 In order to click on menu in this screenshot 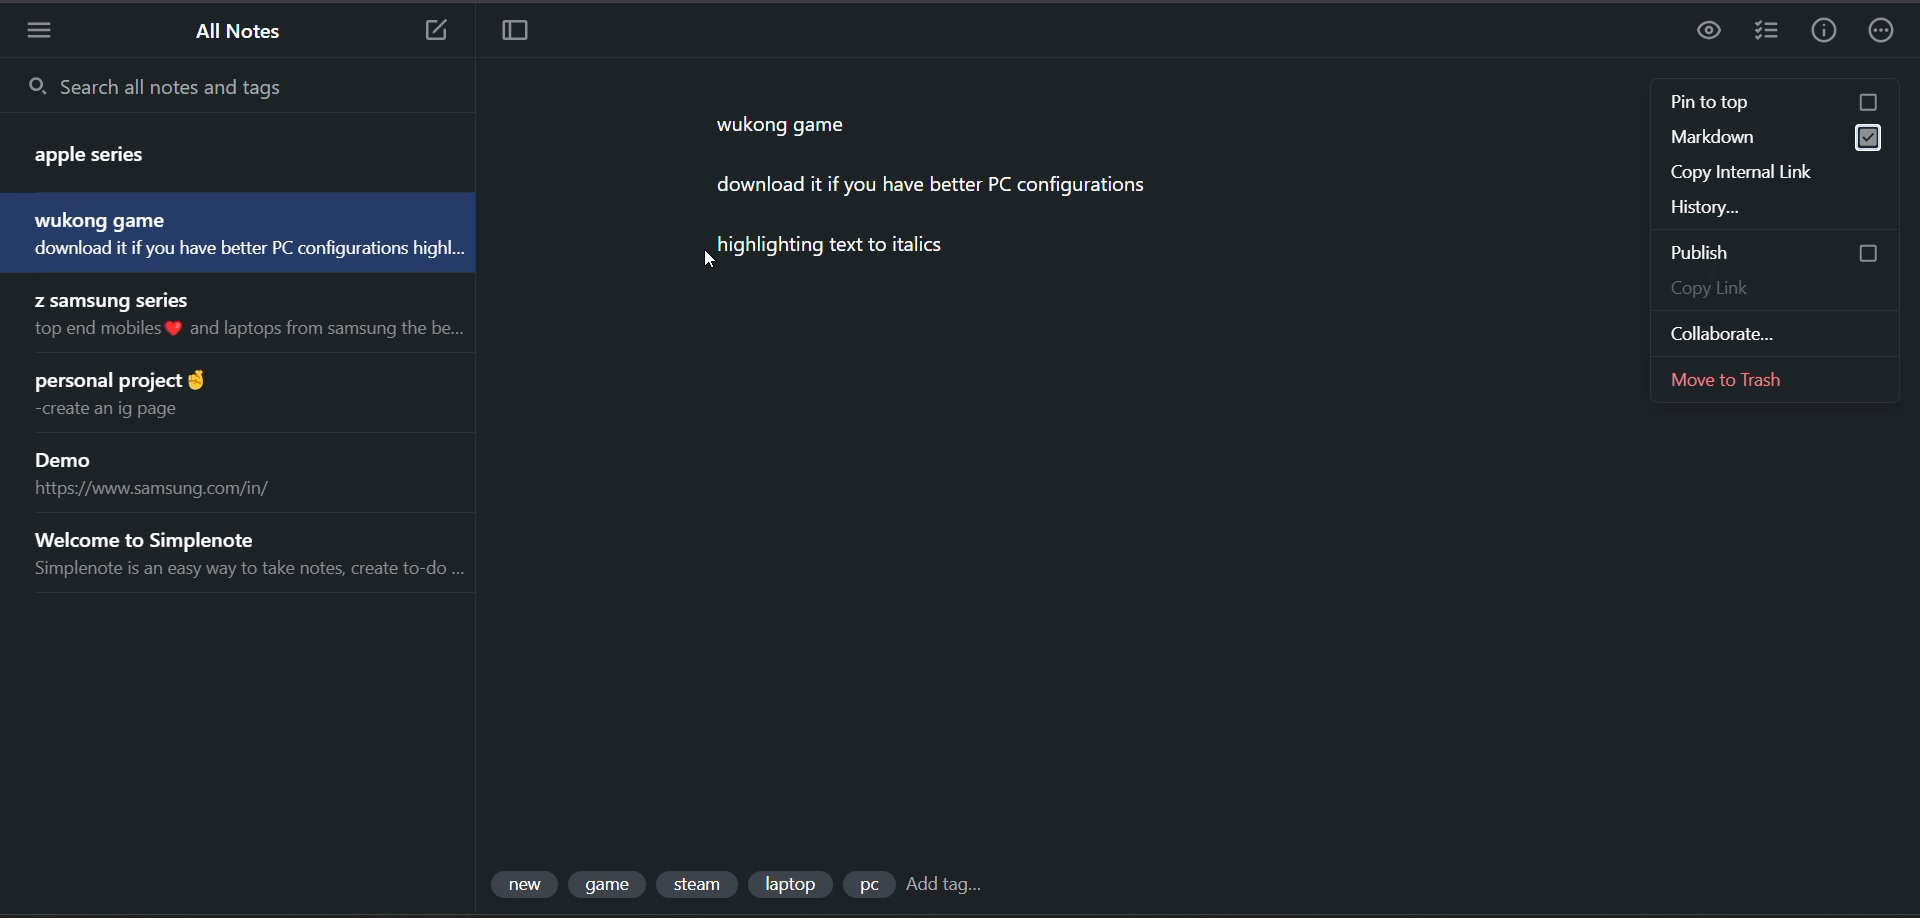, I will do `click(39, 29)`.